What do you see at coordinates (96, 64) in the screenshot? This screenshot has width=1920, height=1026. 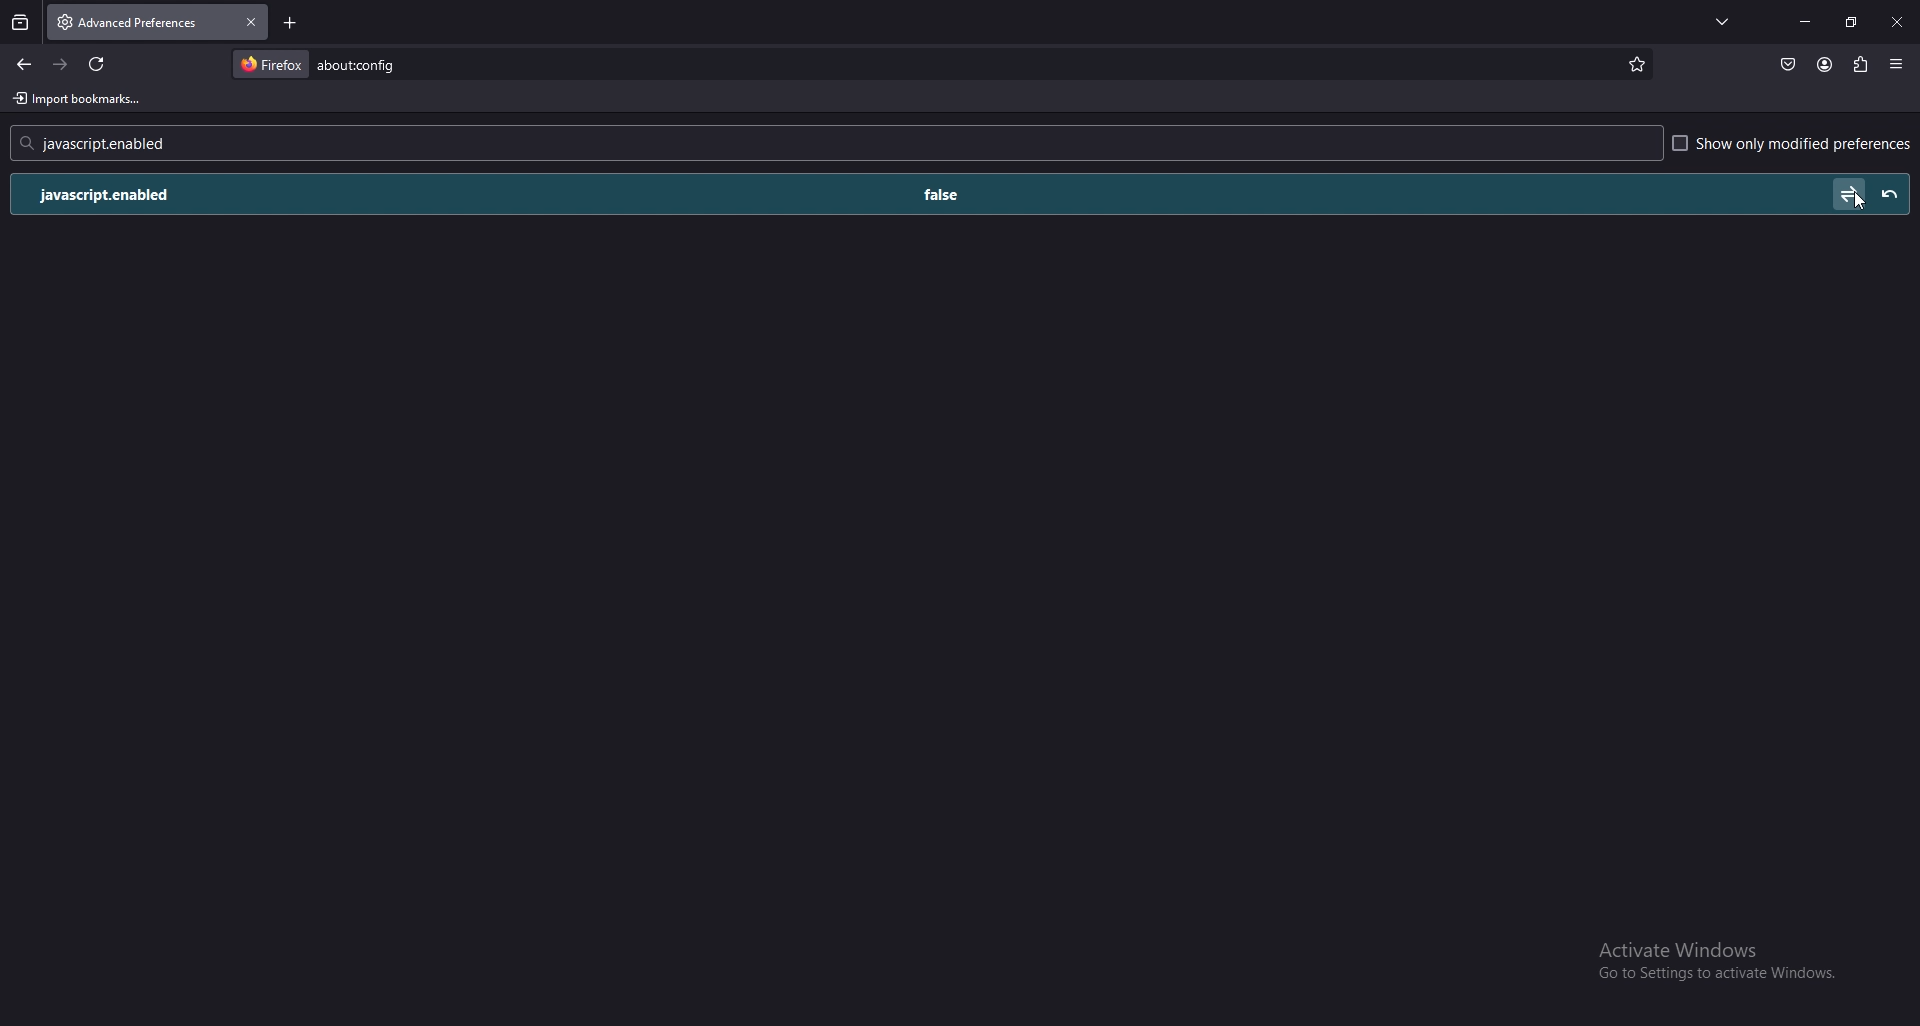 I see `refresh` at bounding box center [96, 64].